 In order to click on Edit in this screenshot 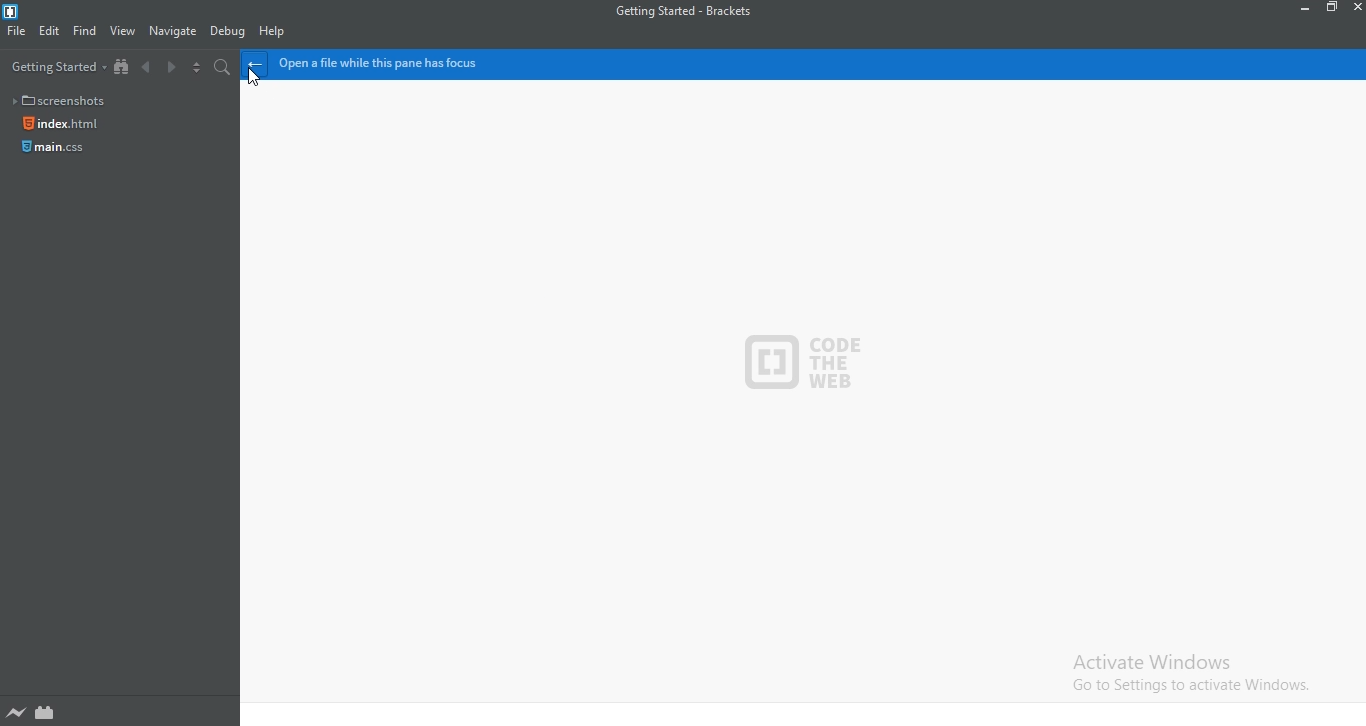, I will do `click(49, 32)`.